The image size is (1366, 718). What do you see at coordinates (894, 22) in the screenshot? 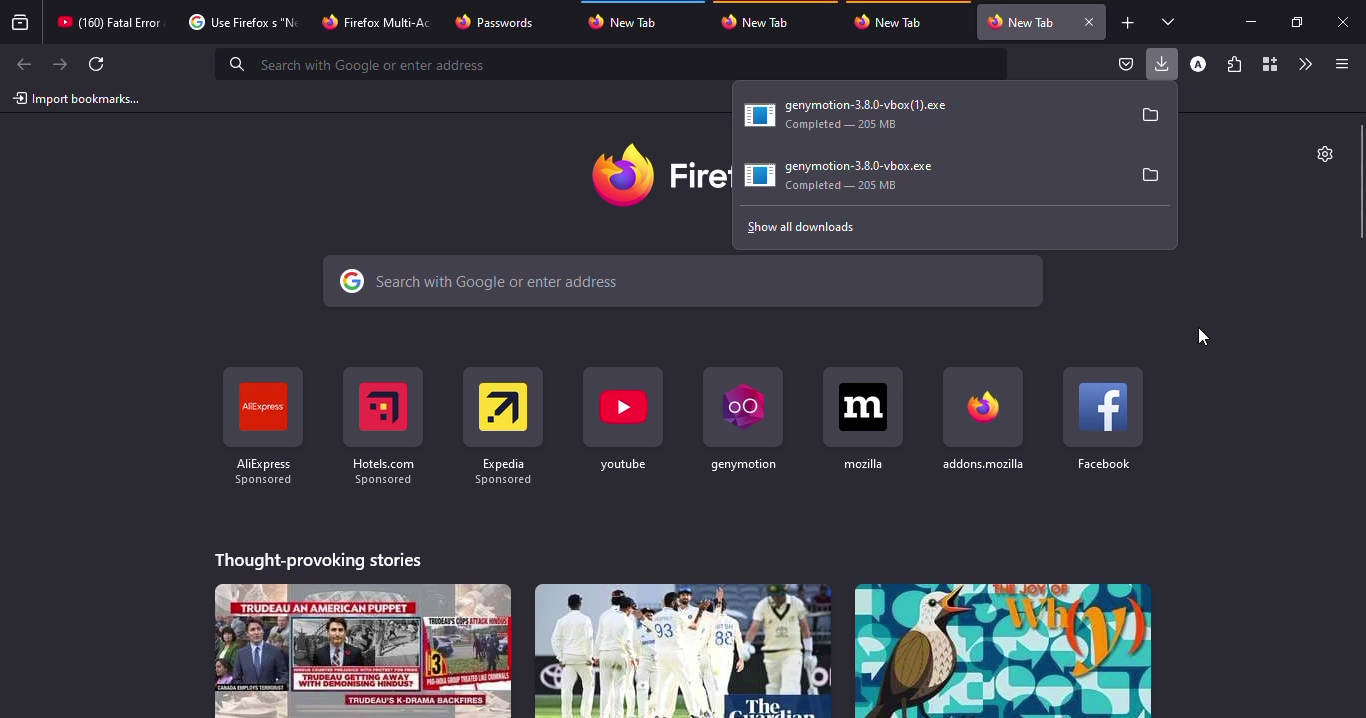
I see `tab` at bounding box center [894, 22].